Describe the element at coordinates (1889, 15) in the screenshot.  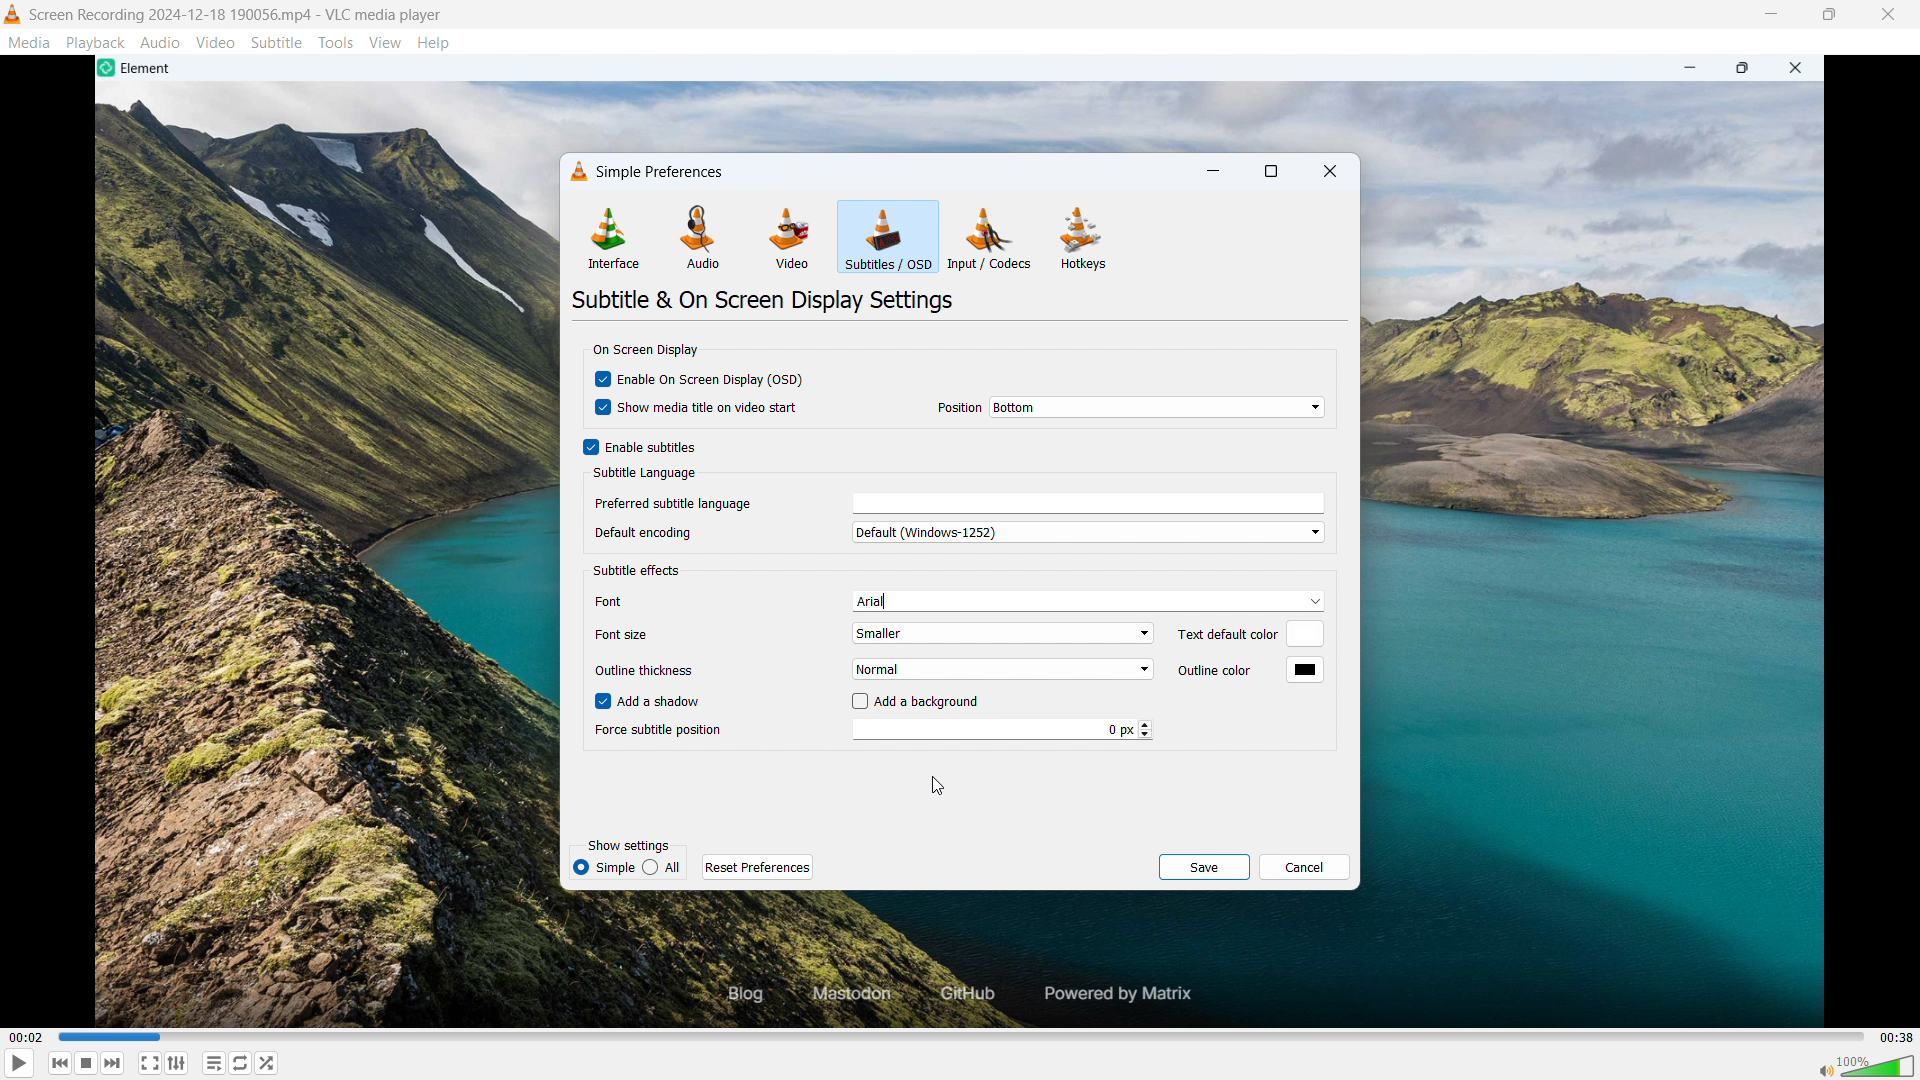
I see `close` at that location.